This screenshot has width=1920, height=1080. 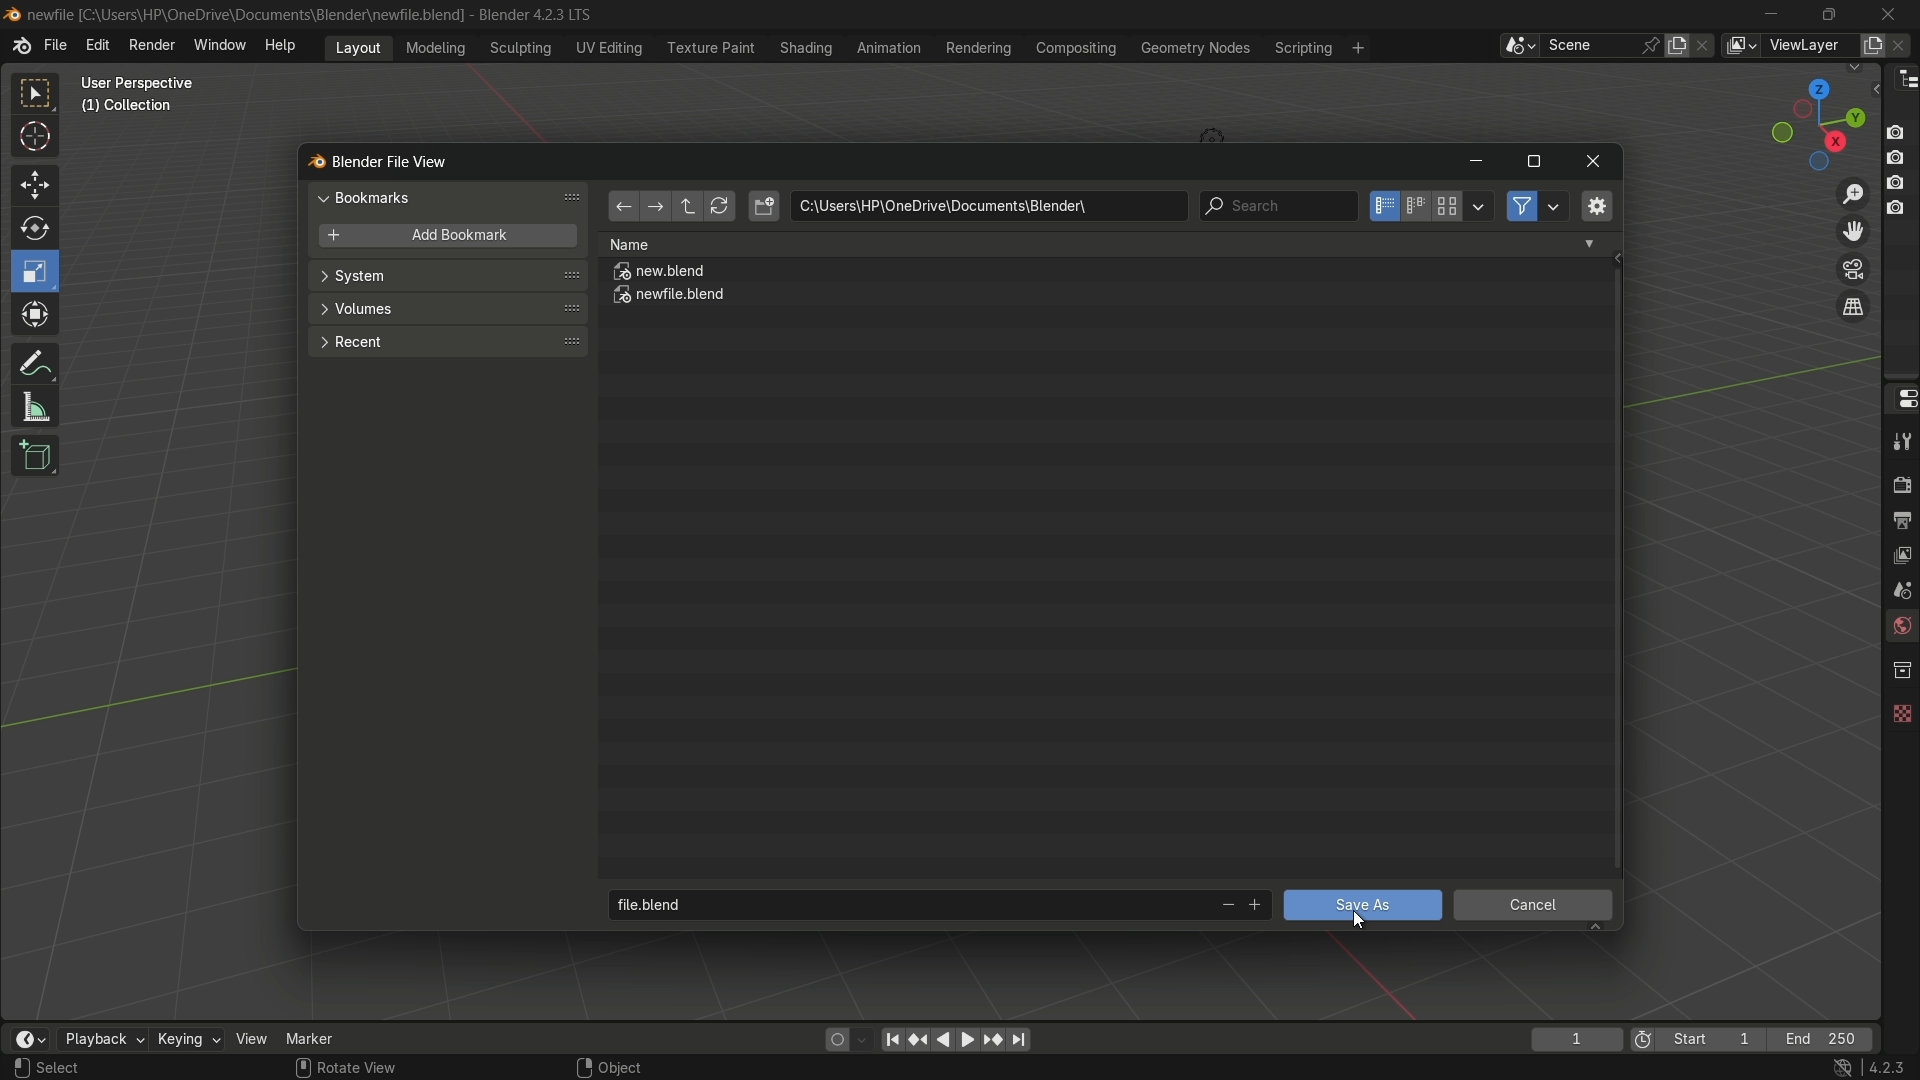 I want to click on collections, so click(x=1901, y=670).